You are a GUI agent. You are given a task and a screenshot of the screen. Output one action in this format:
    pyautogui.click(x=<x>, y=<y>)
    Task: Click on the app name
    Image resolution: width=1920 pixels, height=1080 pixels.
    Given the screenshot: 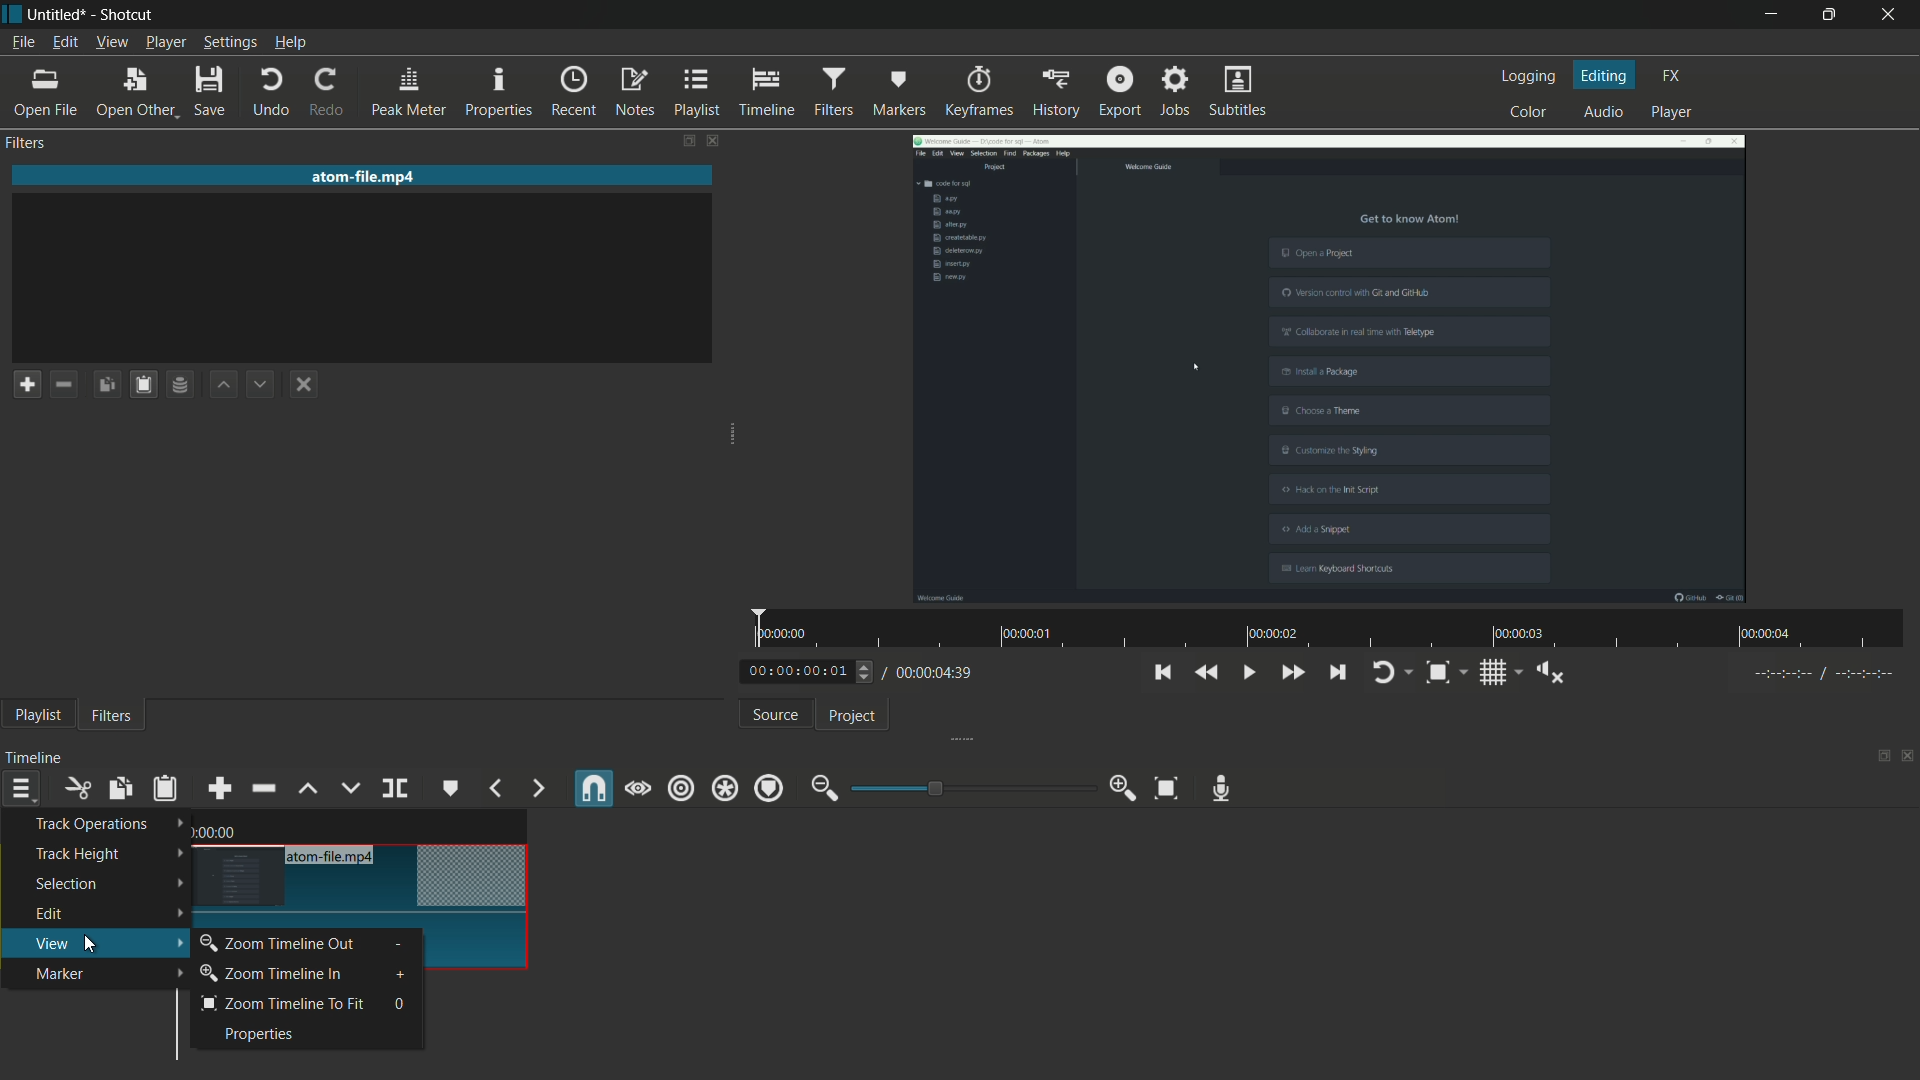 What is the action you would take?
    pyautogui.click(x=130, y=16)
    